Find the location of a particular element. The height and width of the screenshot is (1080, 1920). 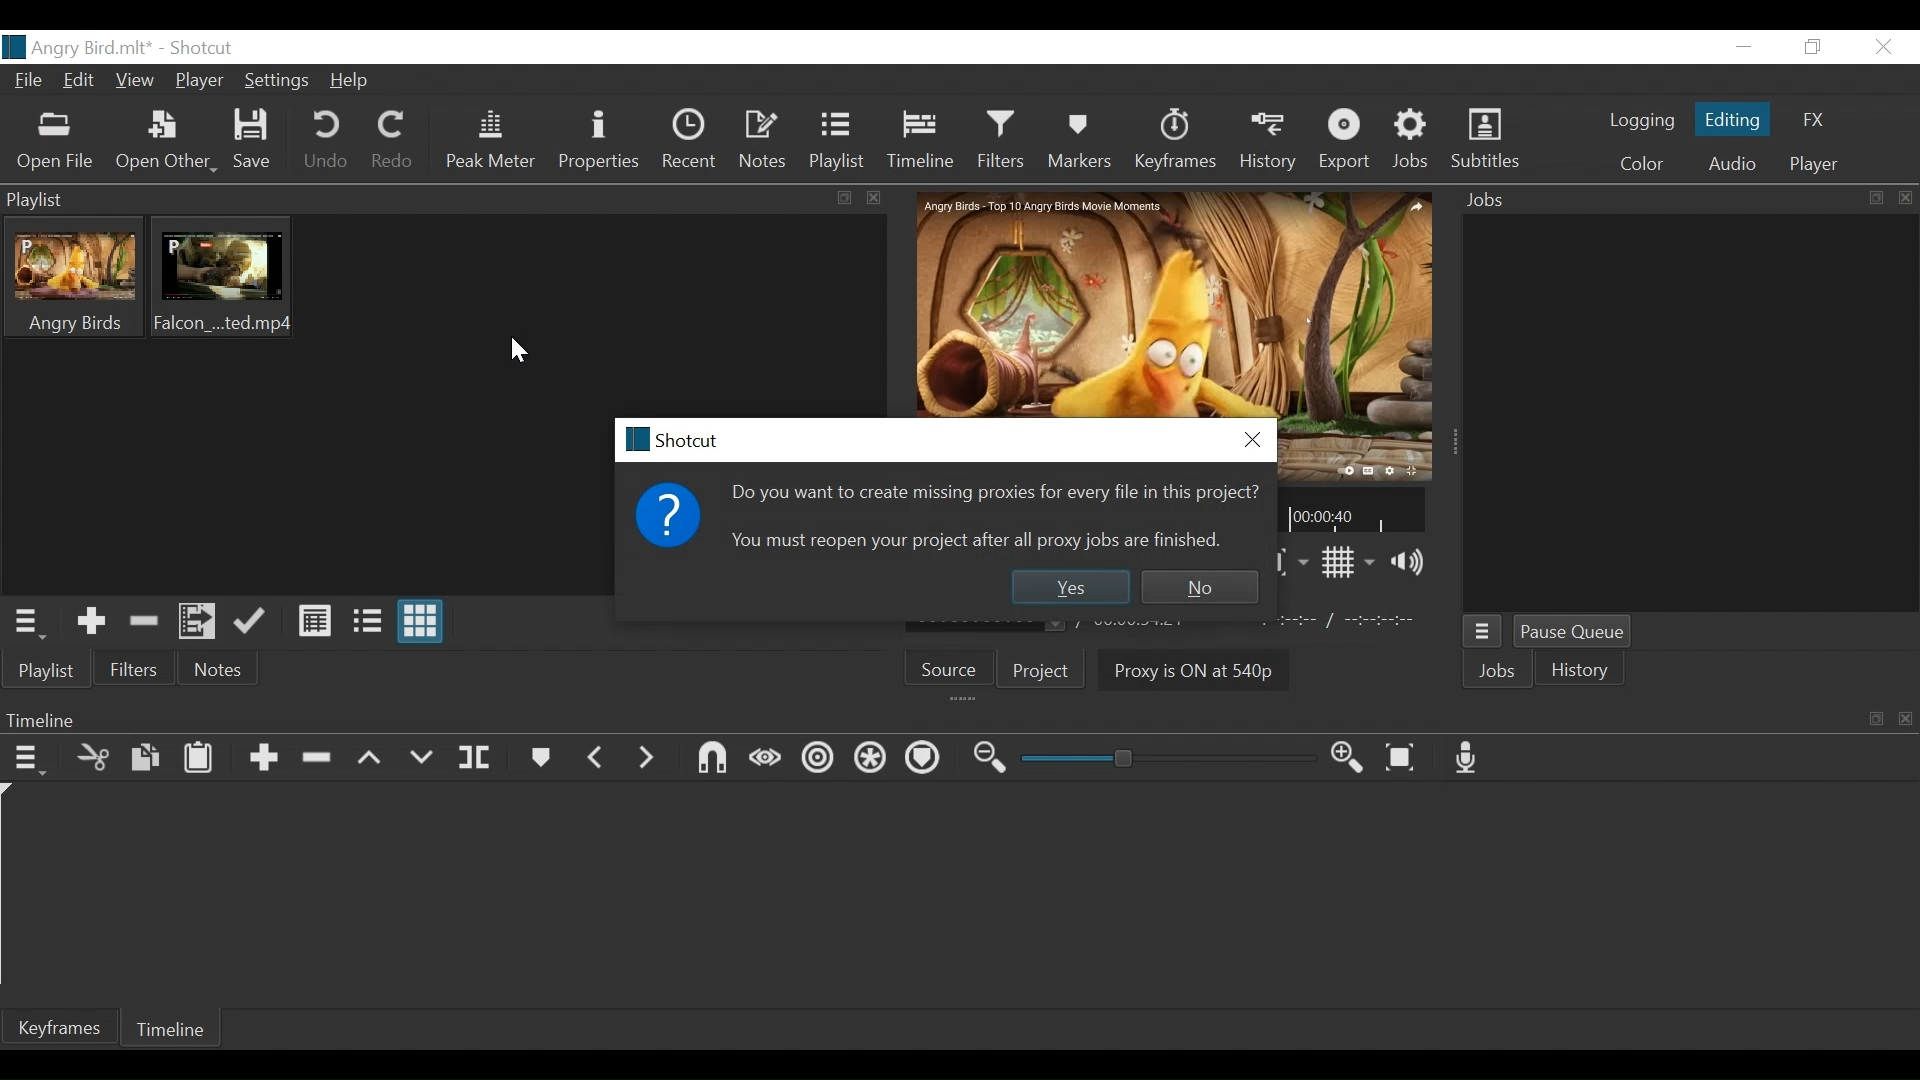

Proxy is On is located at coordinates (1184, 668).